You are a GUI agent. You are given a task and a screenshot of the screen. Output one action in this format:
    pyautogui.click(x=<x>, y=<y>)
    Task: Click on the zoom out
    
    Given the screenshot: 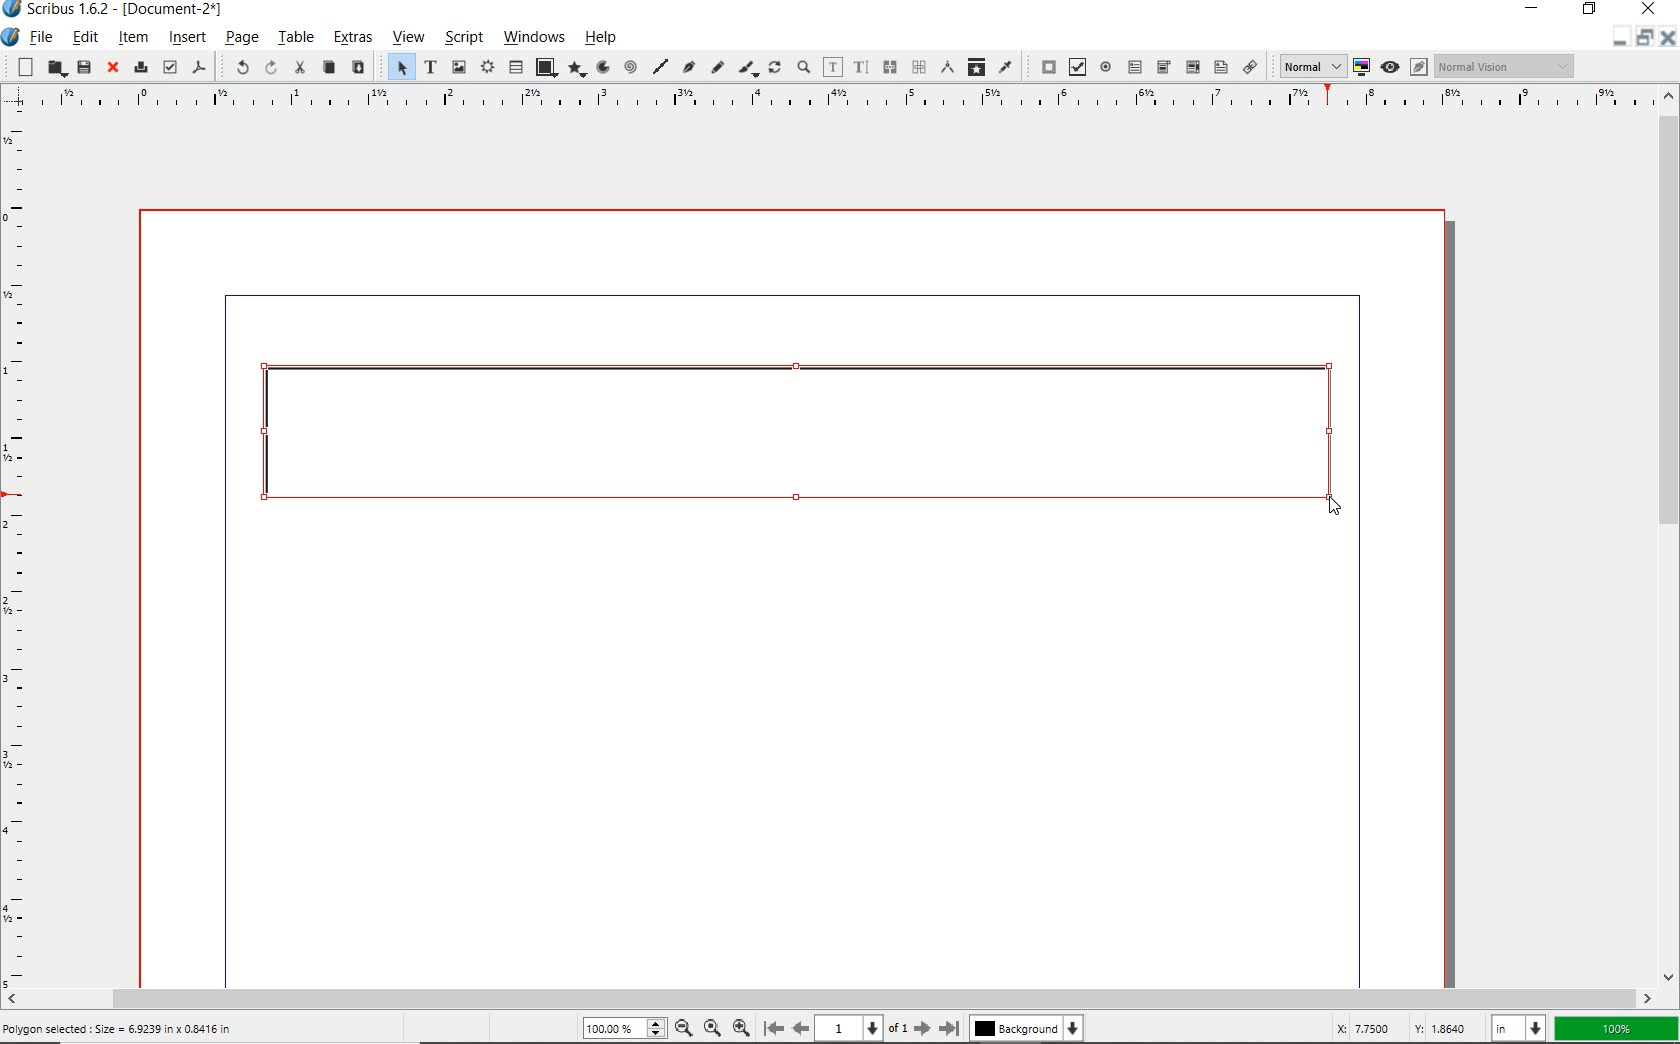 What is the action you would take?
    pyautogui.click(x=741, y=1026)
    